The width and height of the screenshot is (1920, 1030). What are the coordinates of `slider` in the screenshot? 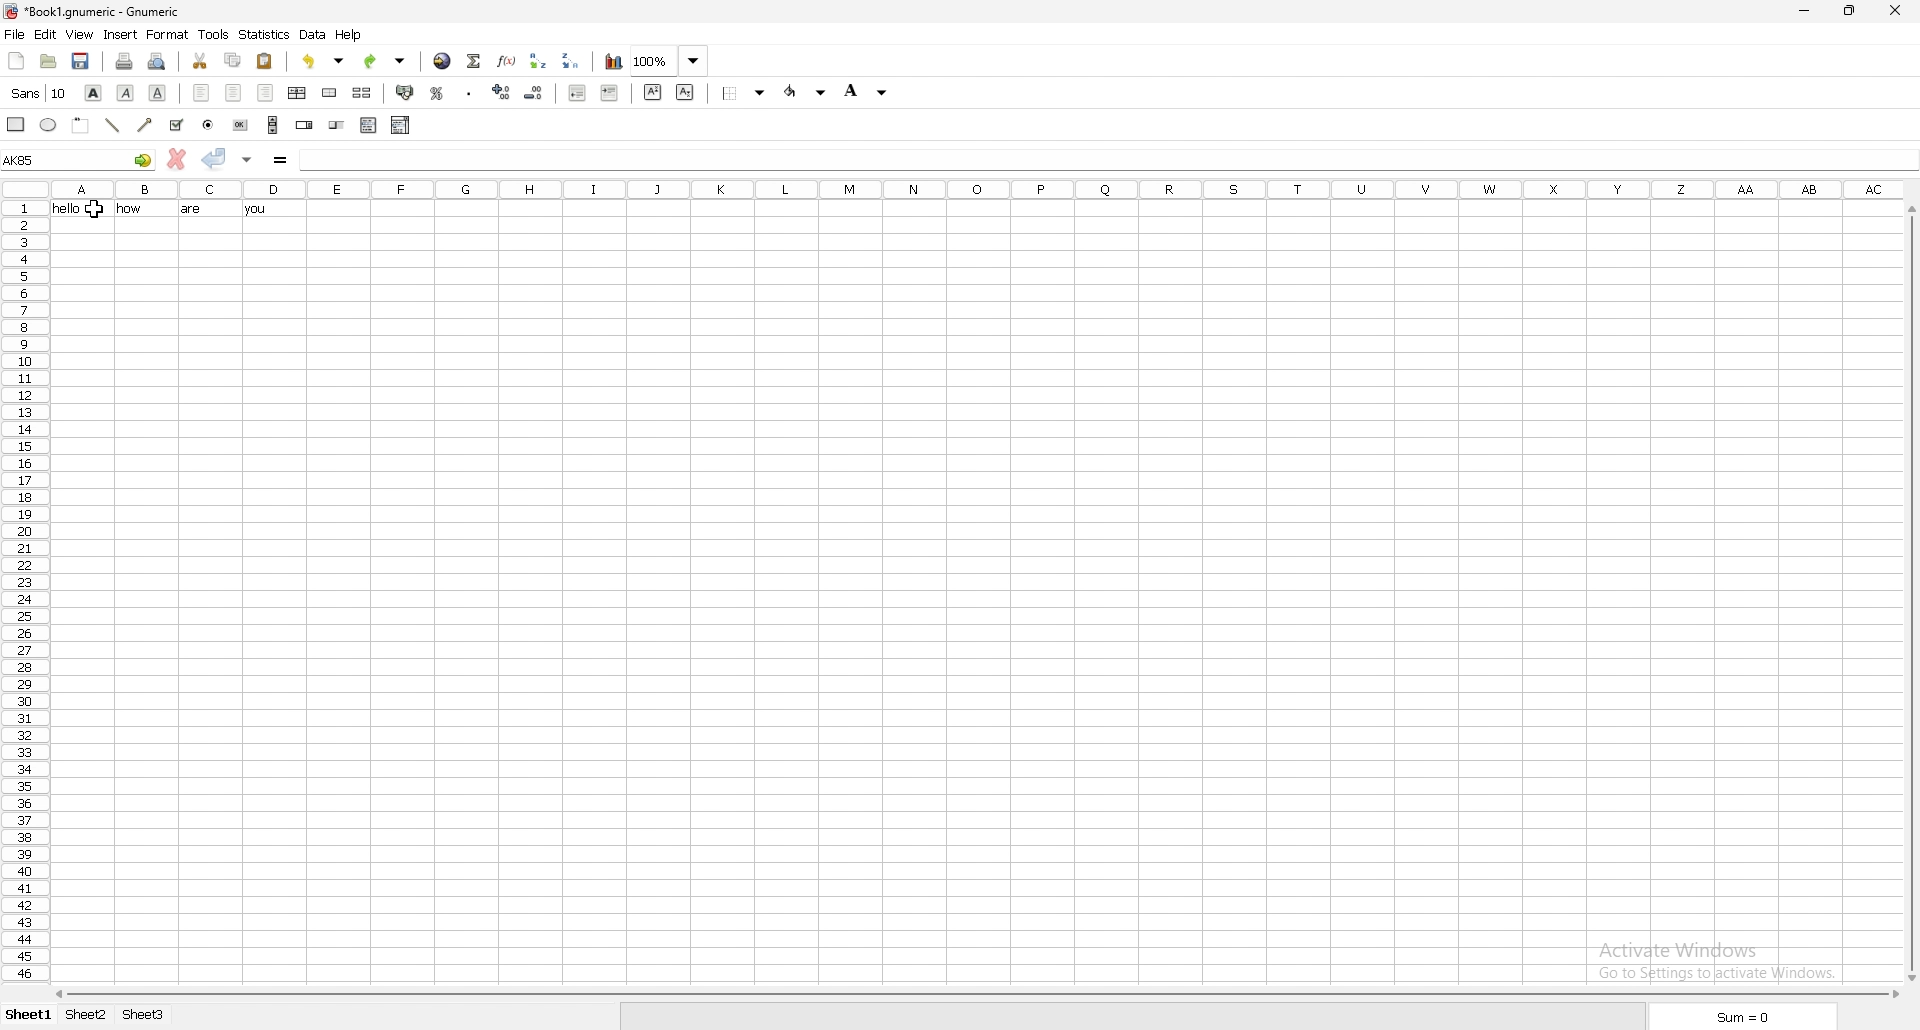 It's located at (337, 125).